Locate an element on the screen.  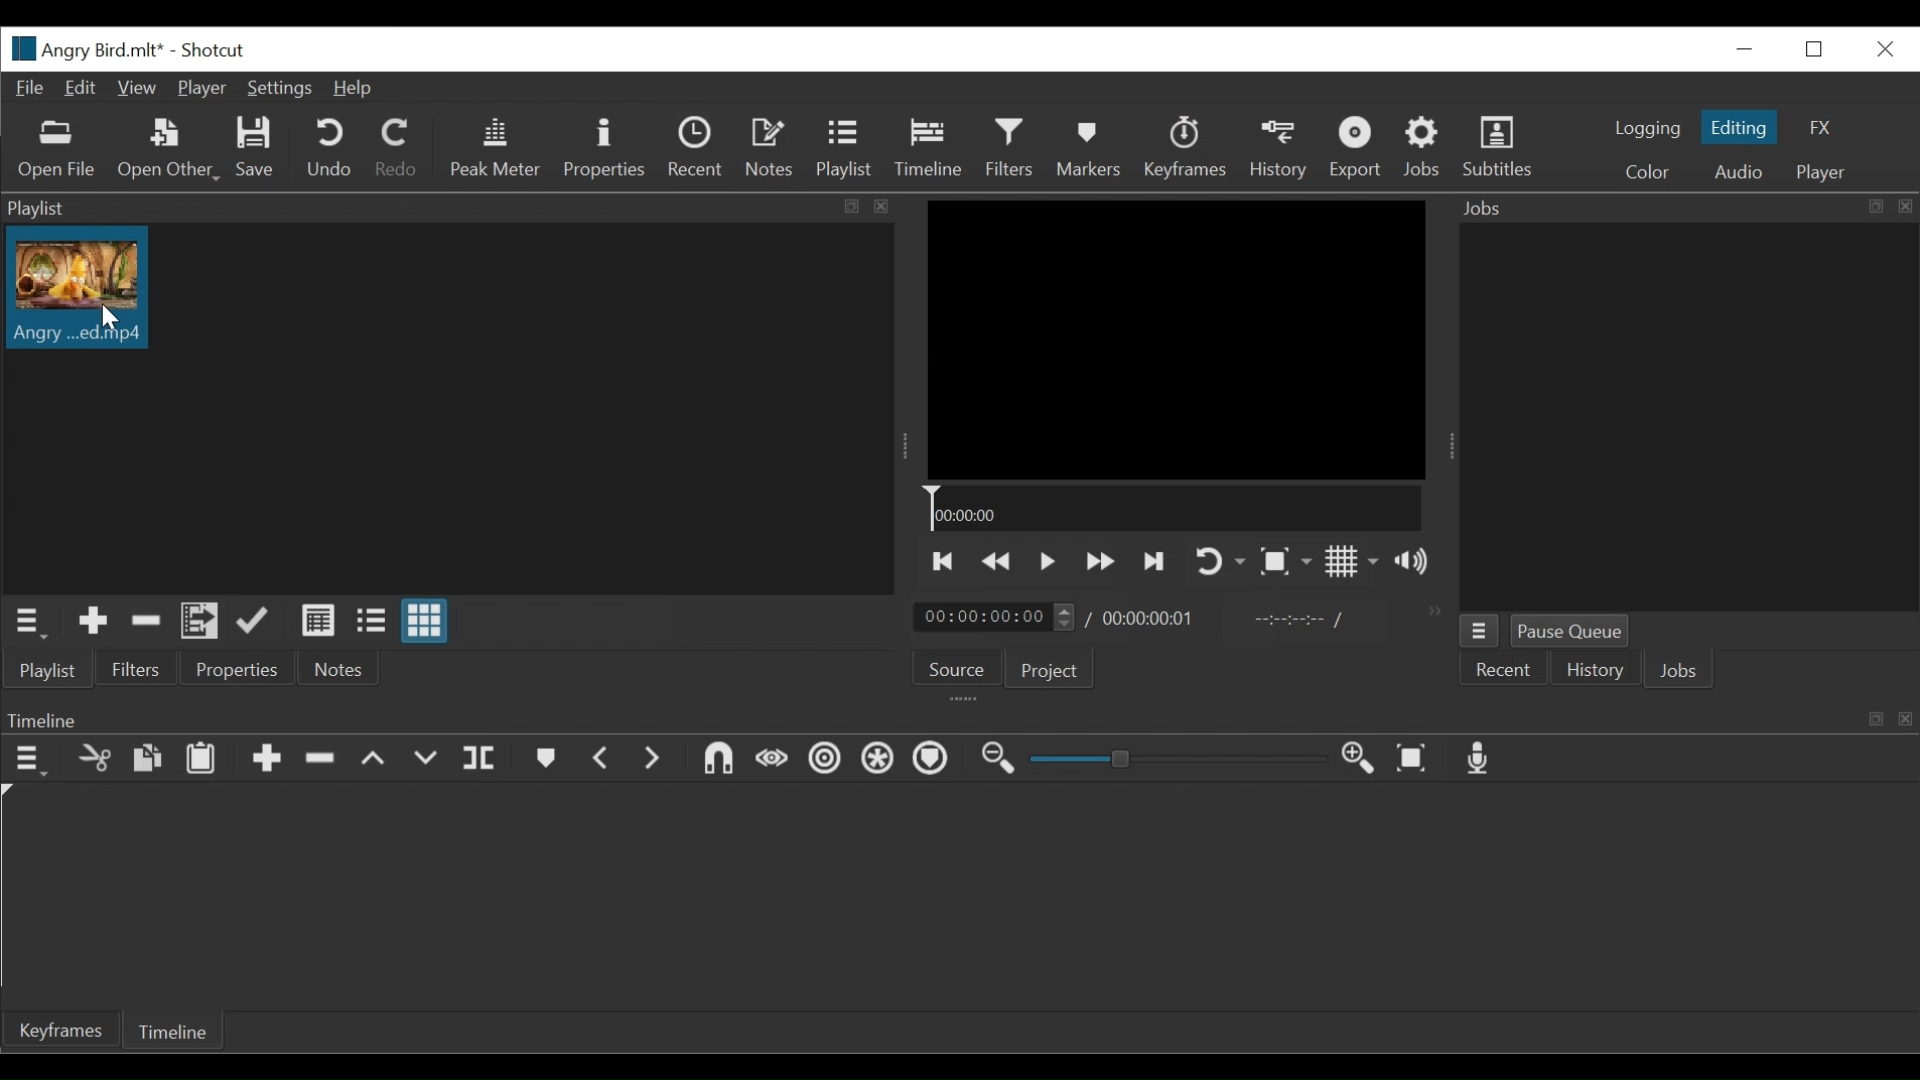
Markers is located at coordinates (1090, 147).